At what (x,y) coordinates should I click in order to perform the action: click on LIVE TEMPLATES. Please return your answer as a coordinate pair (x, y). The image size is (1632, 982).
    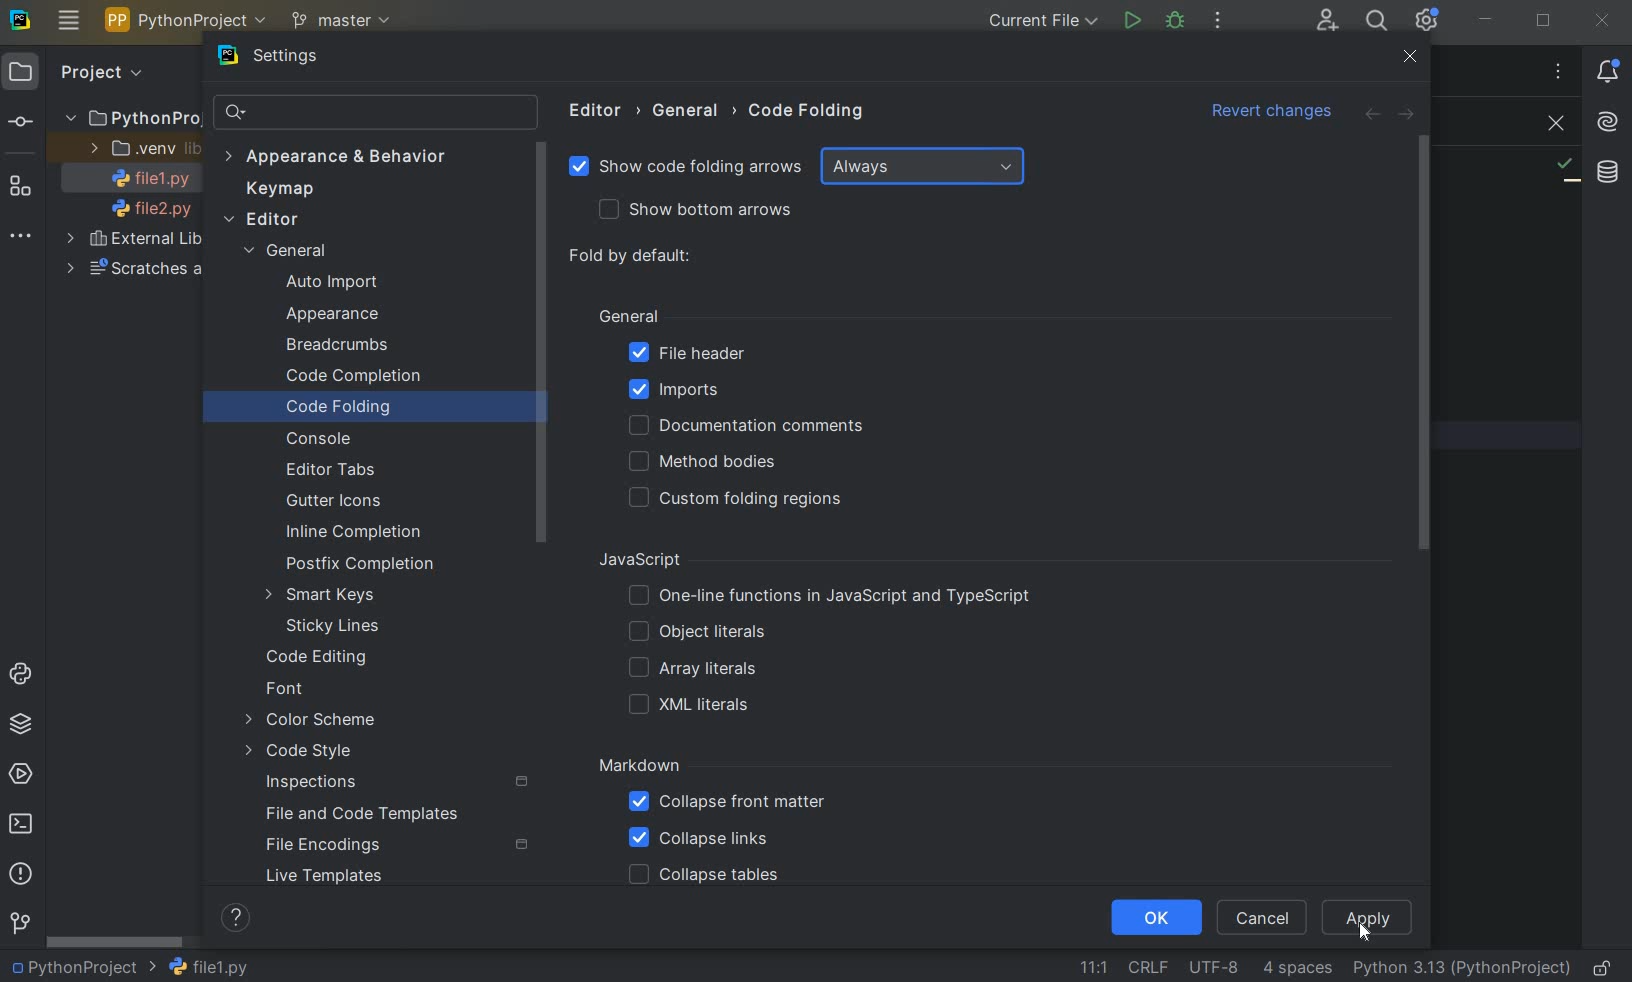
    Looking at the image, I should click on (355, 876).